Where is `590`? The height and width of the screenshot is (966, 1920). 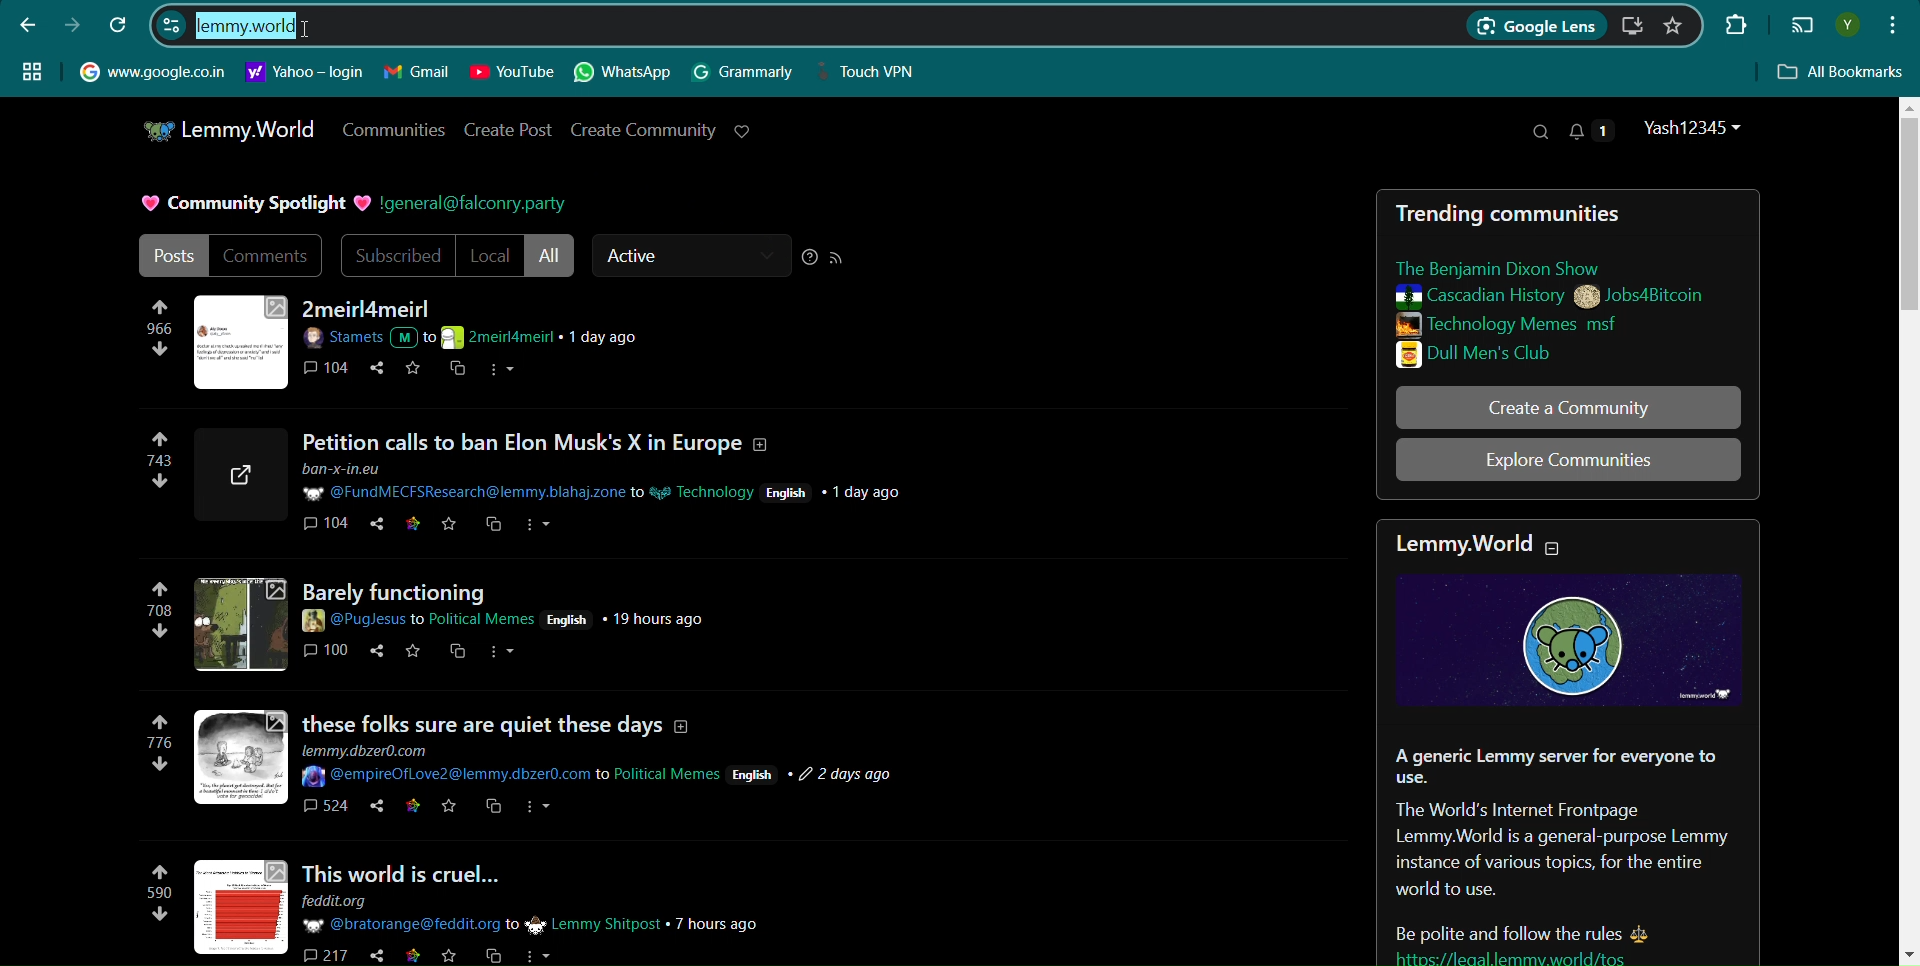
590 is located at coordinates (152, 898).